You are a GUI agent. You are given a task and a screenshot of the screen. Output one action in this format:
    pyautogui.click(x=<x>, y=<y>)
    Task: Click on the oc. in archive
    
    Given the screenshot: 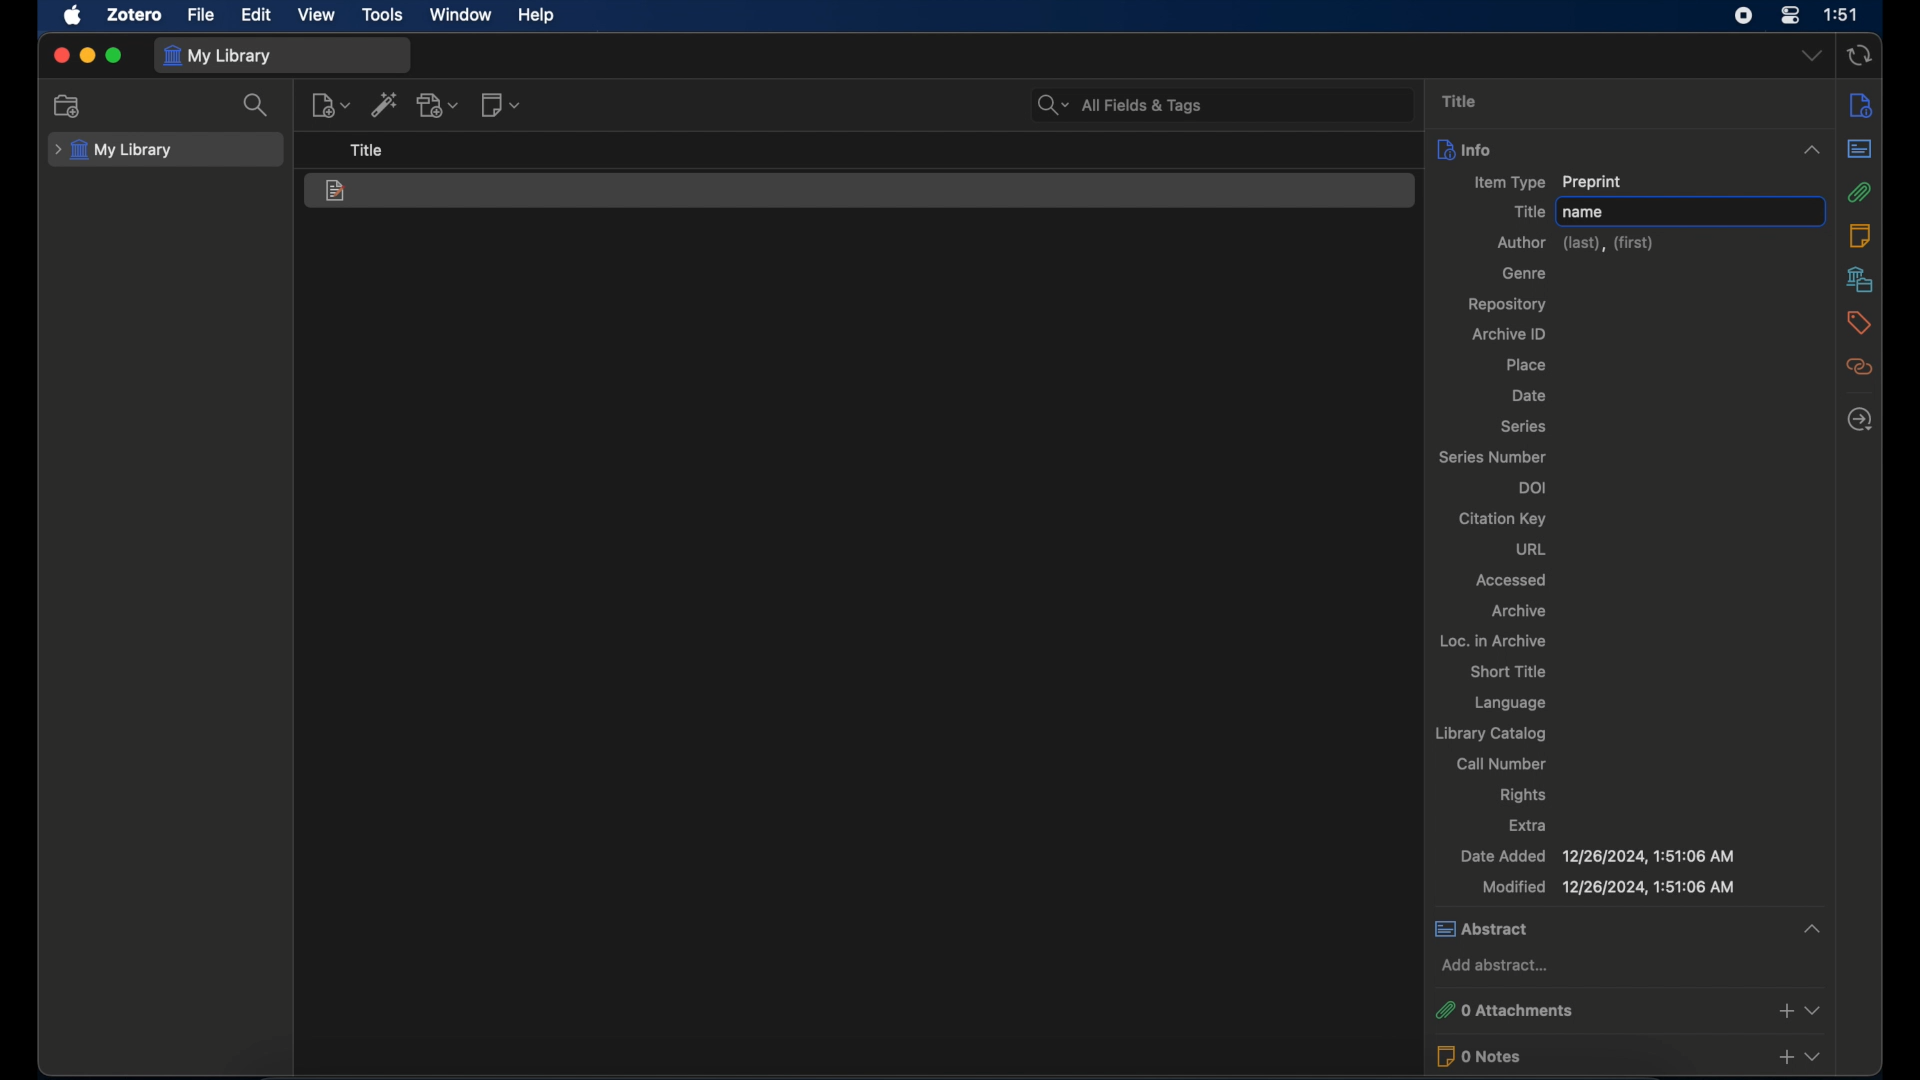 What is the action you would take?
    pyautogui.click(x=1490, y=640)
    